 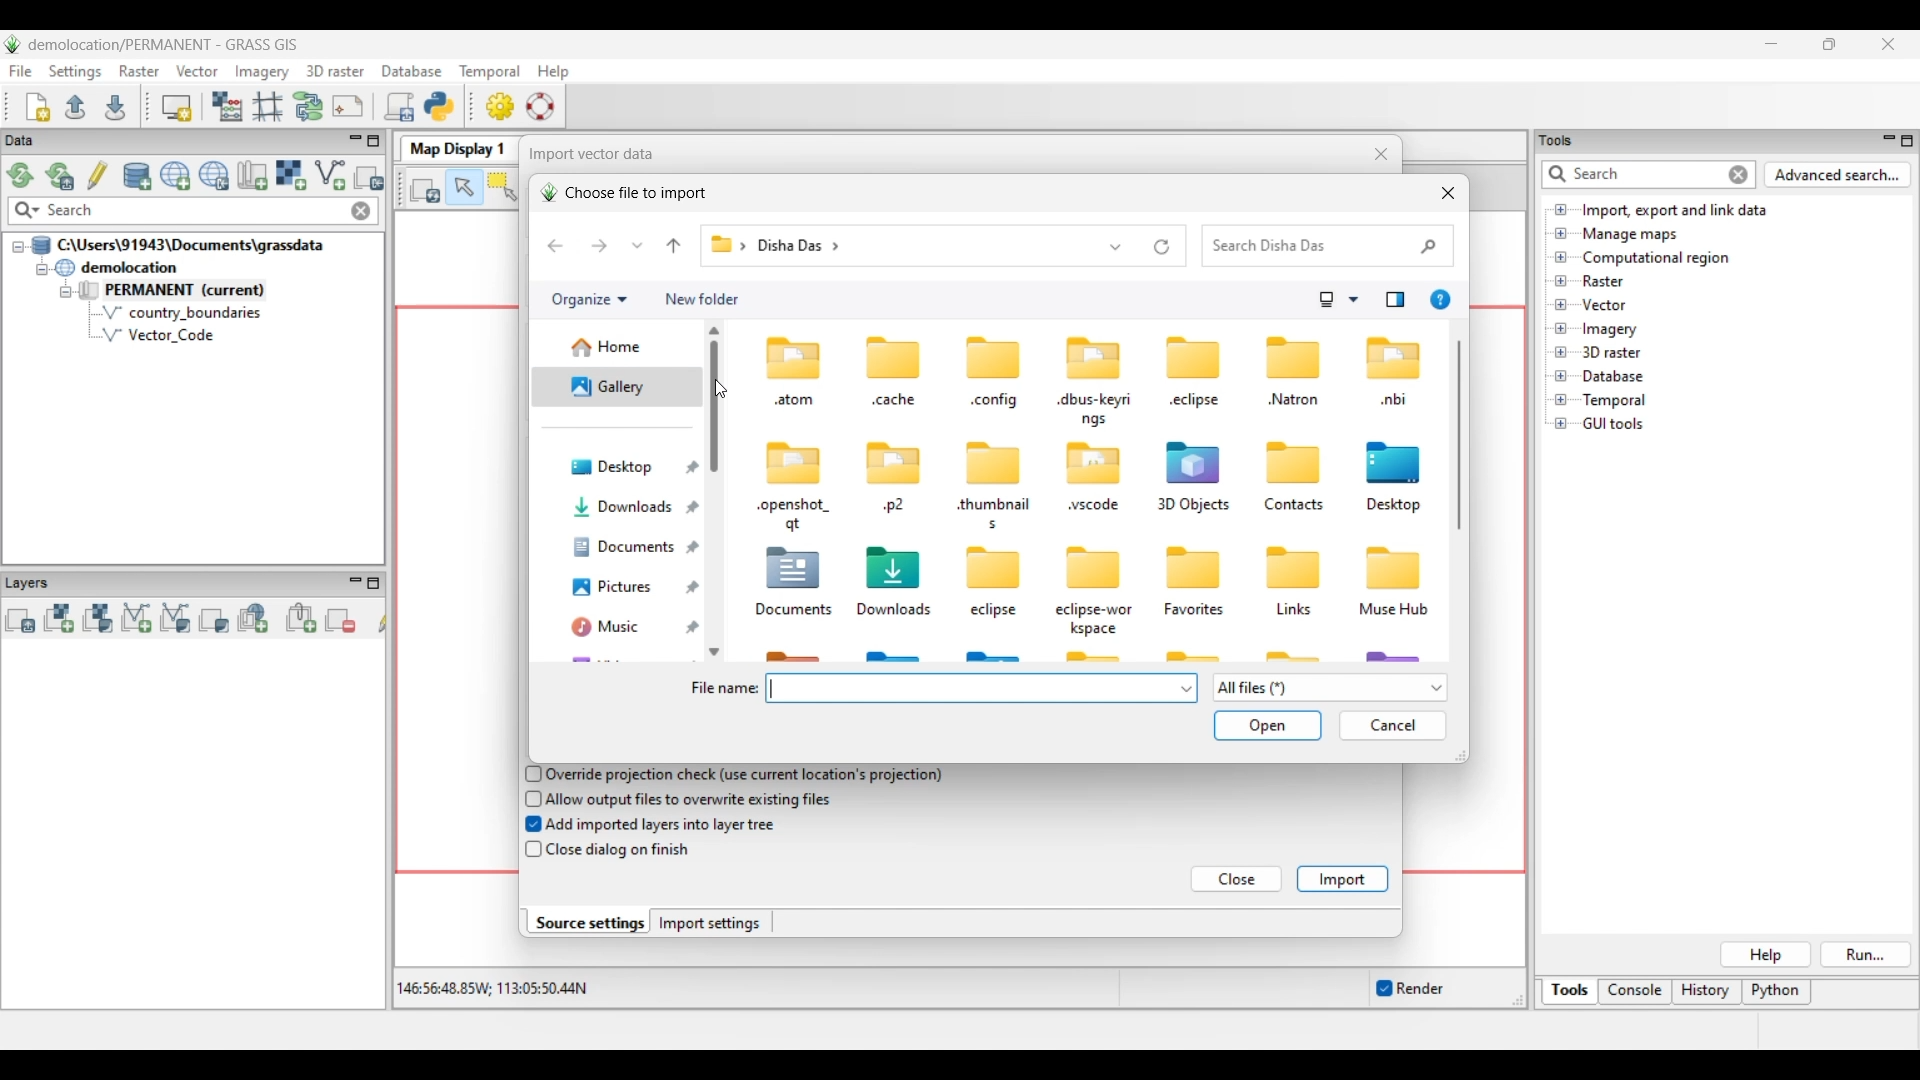 What do you see at coordinates (1095, 410) in the screenshot?
I see `«dbus-keyri
ngs` at bounding box center [1095, 410].